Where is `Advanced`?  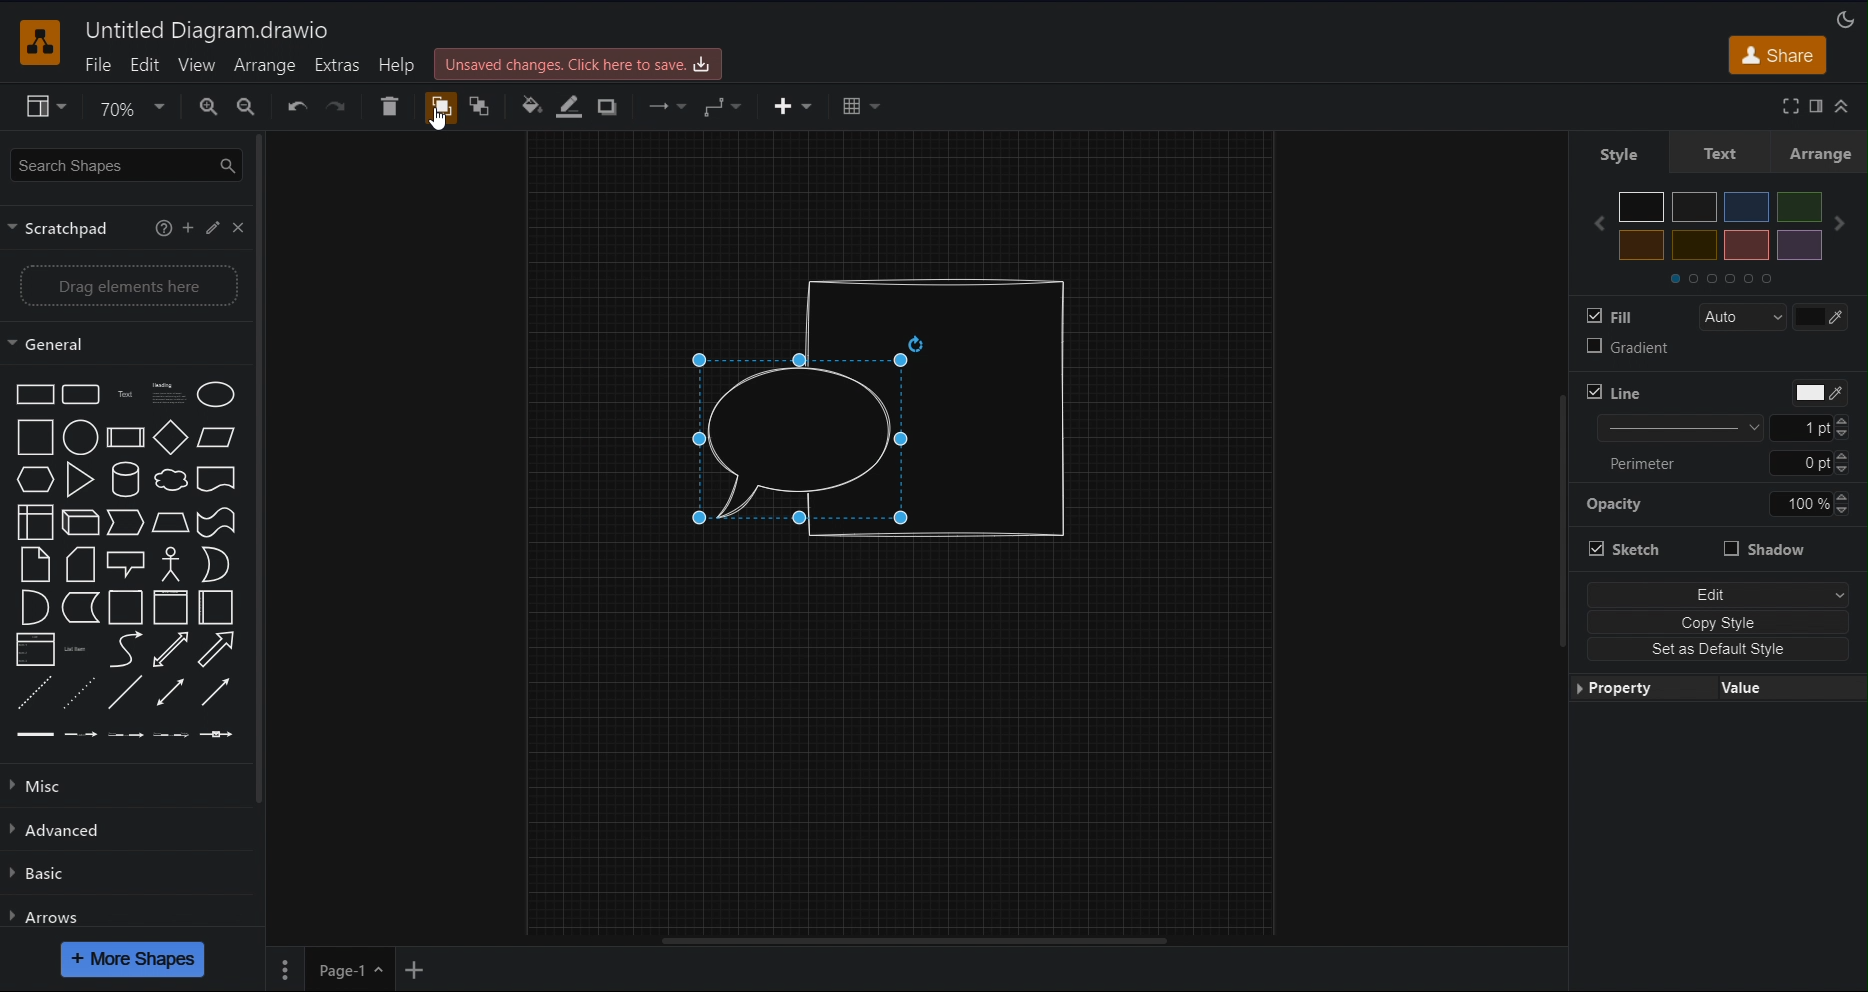 Advanced is located at coordinates (127, 830).